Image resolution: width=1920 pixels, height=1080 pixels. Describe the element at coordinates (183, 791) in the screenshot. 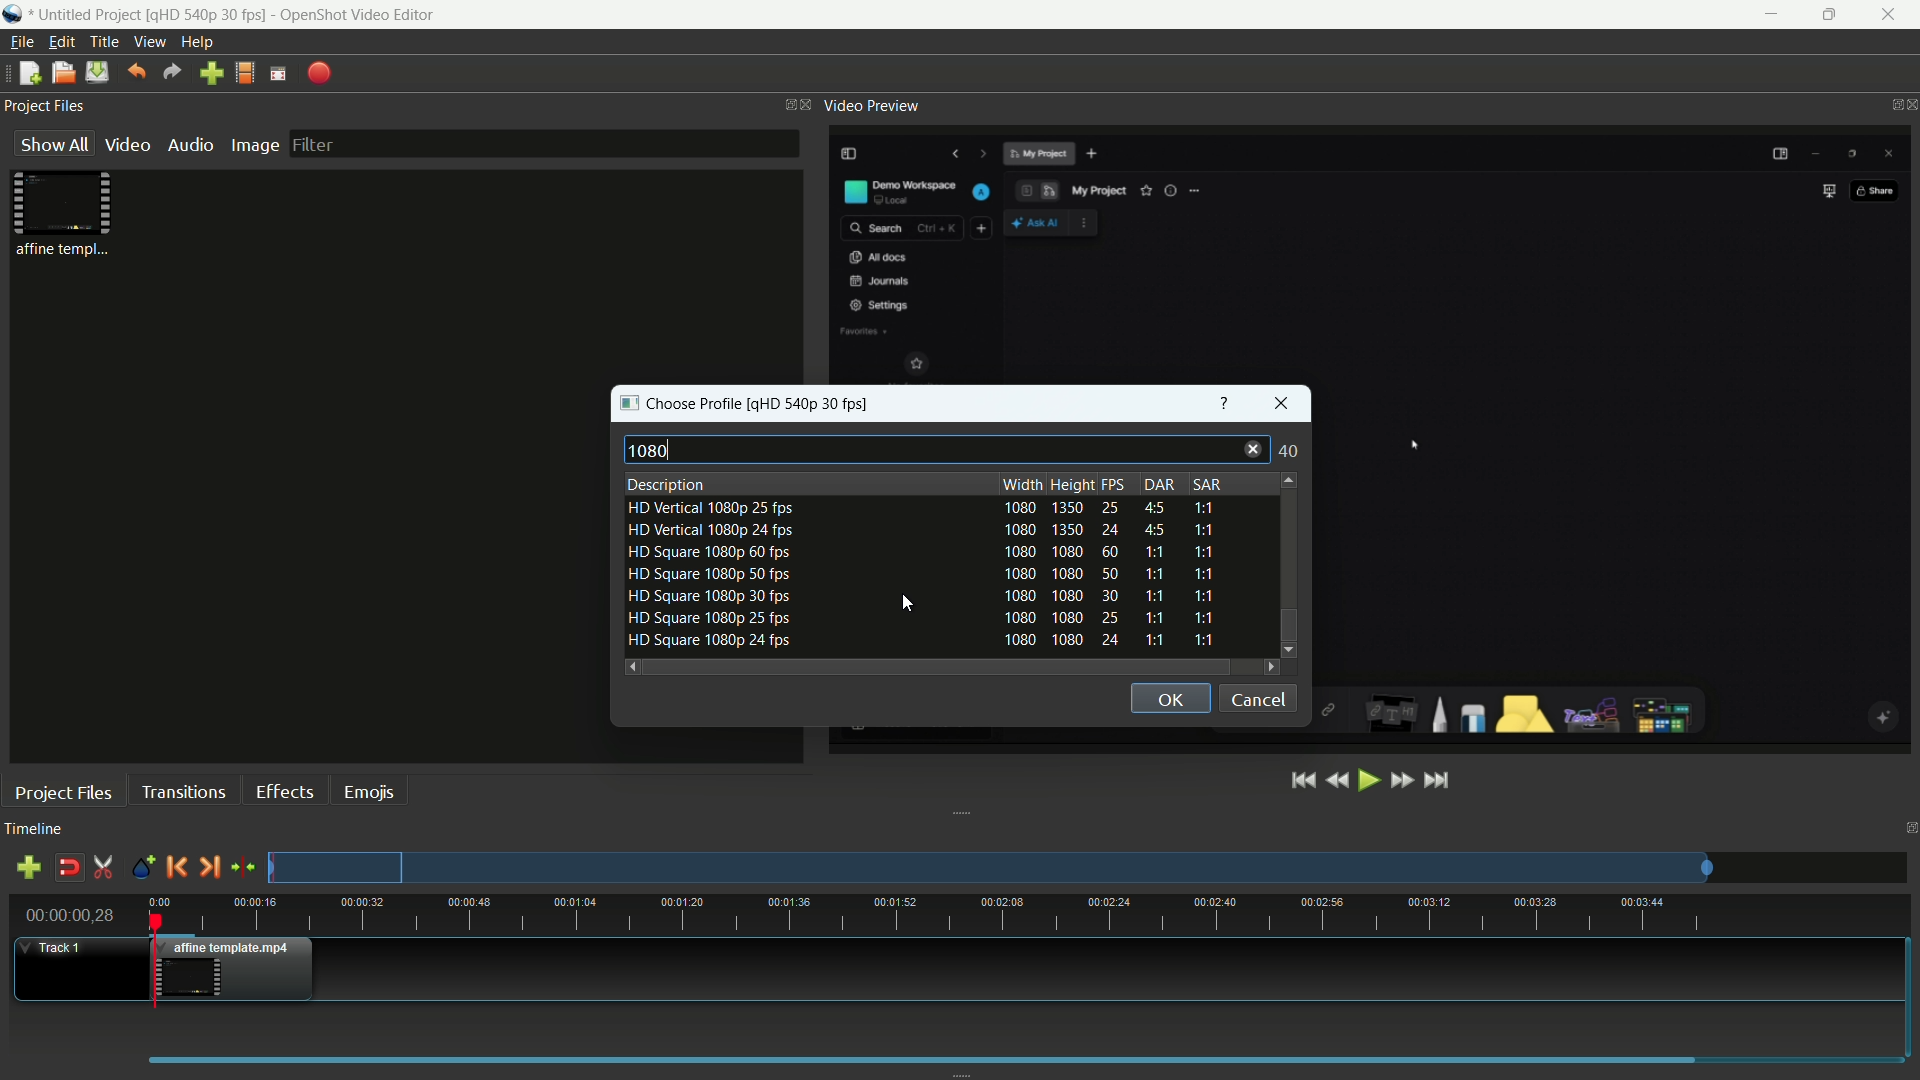

I see `transitions` at that location.